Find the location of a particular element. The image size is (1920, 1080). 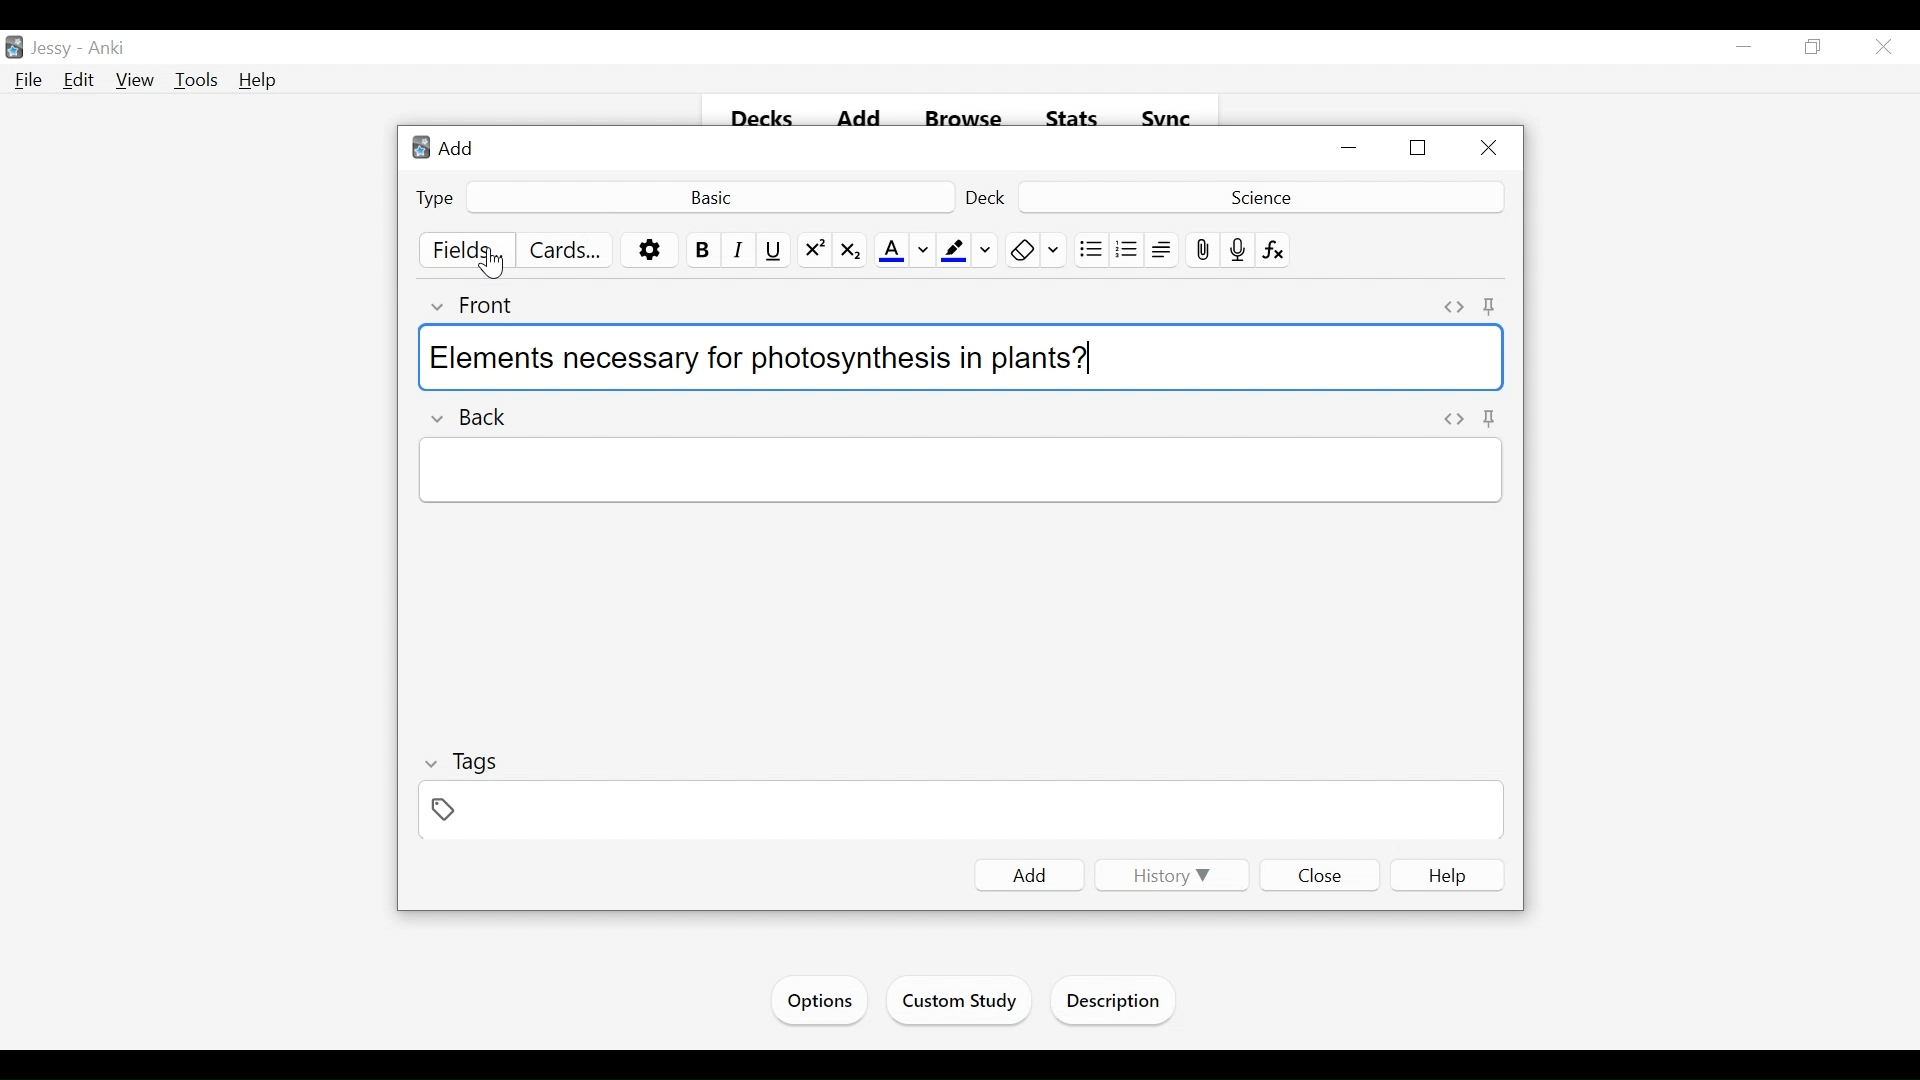

Unordered list is located at coordinates (1090, 250).